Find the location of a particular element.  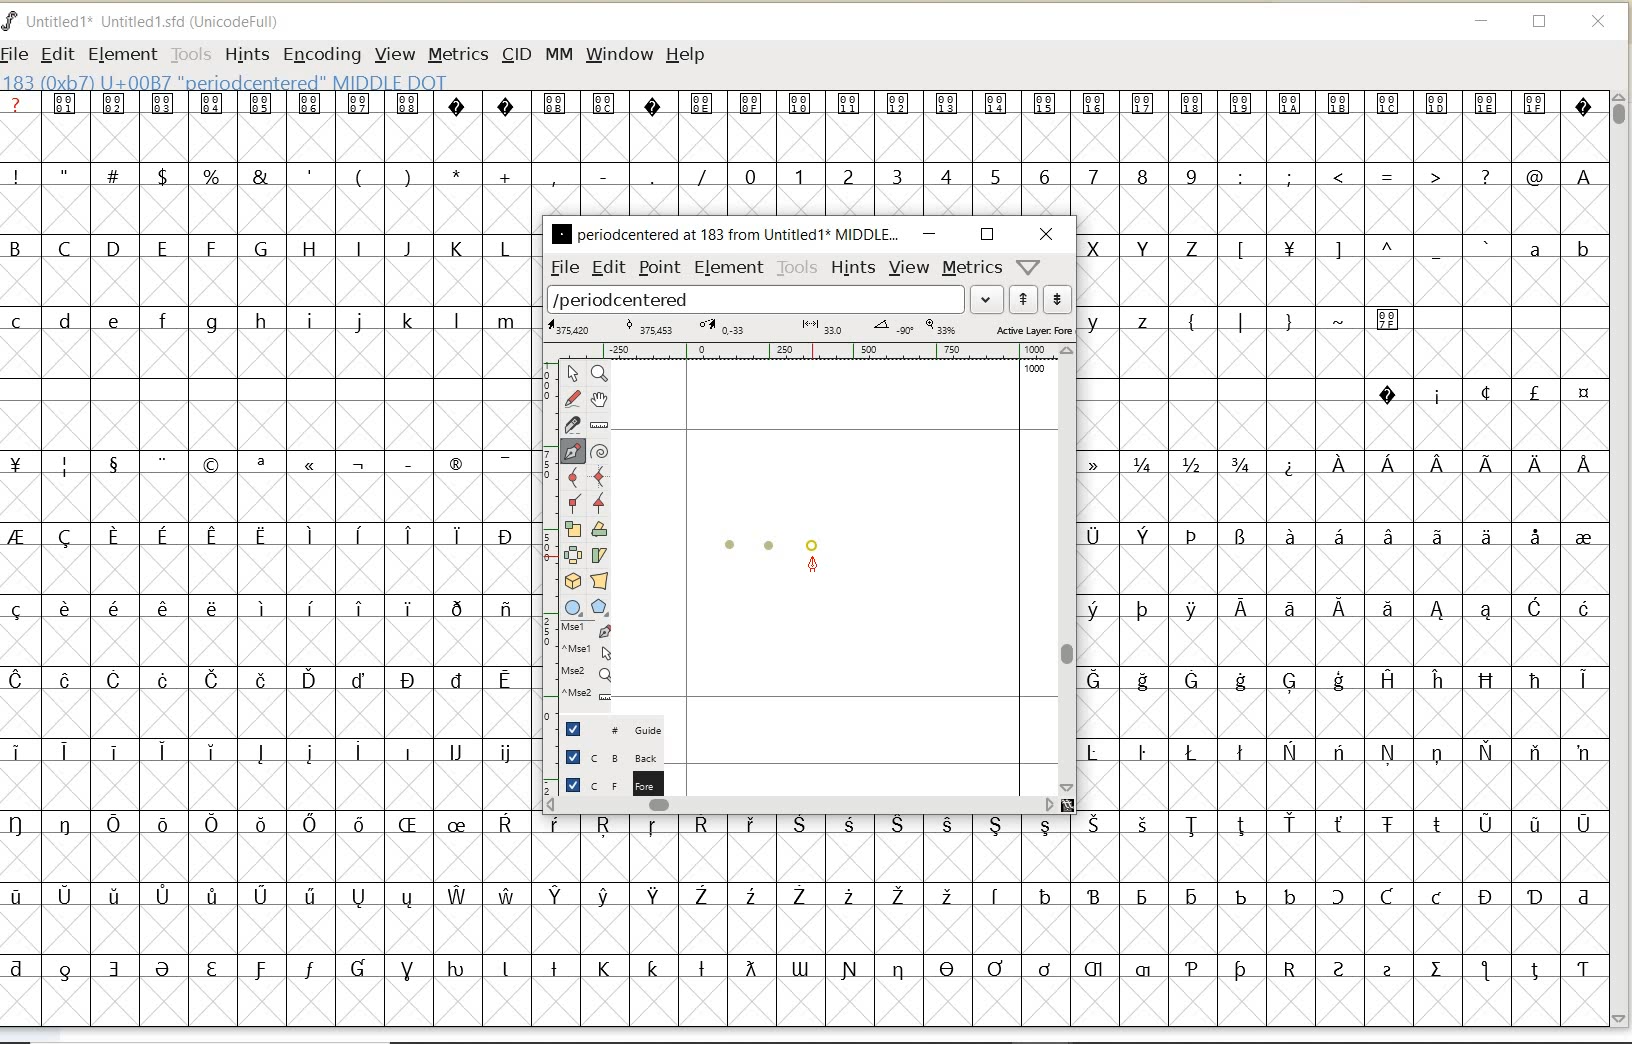

foreground is located at coordinates (607, 782).